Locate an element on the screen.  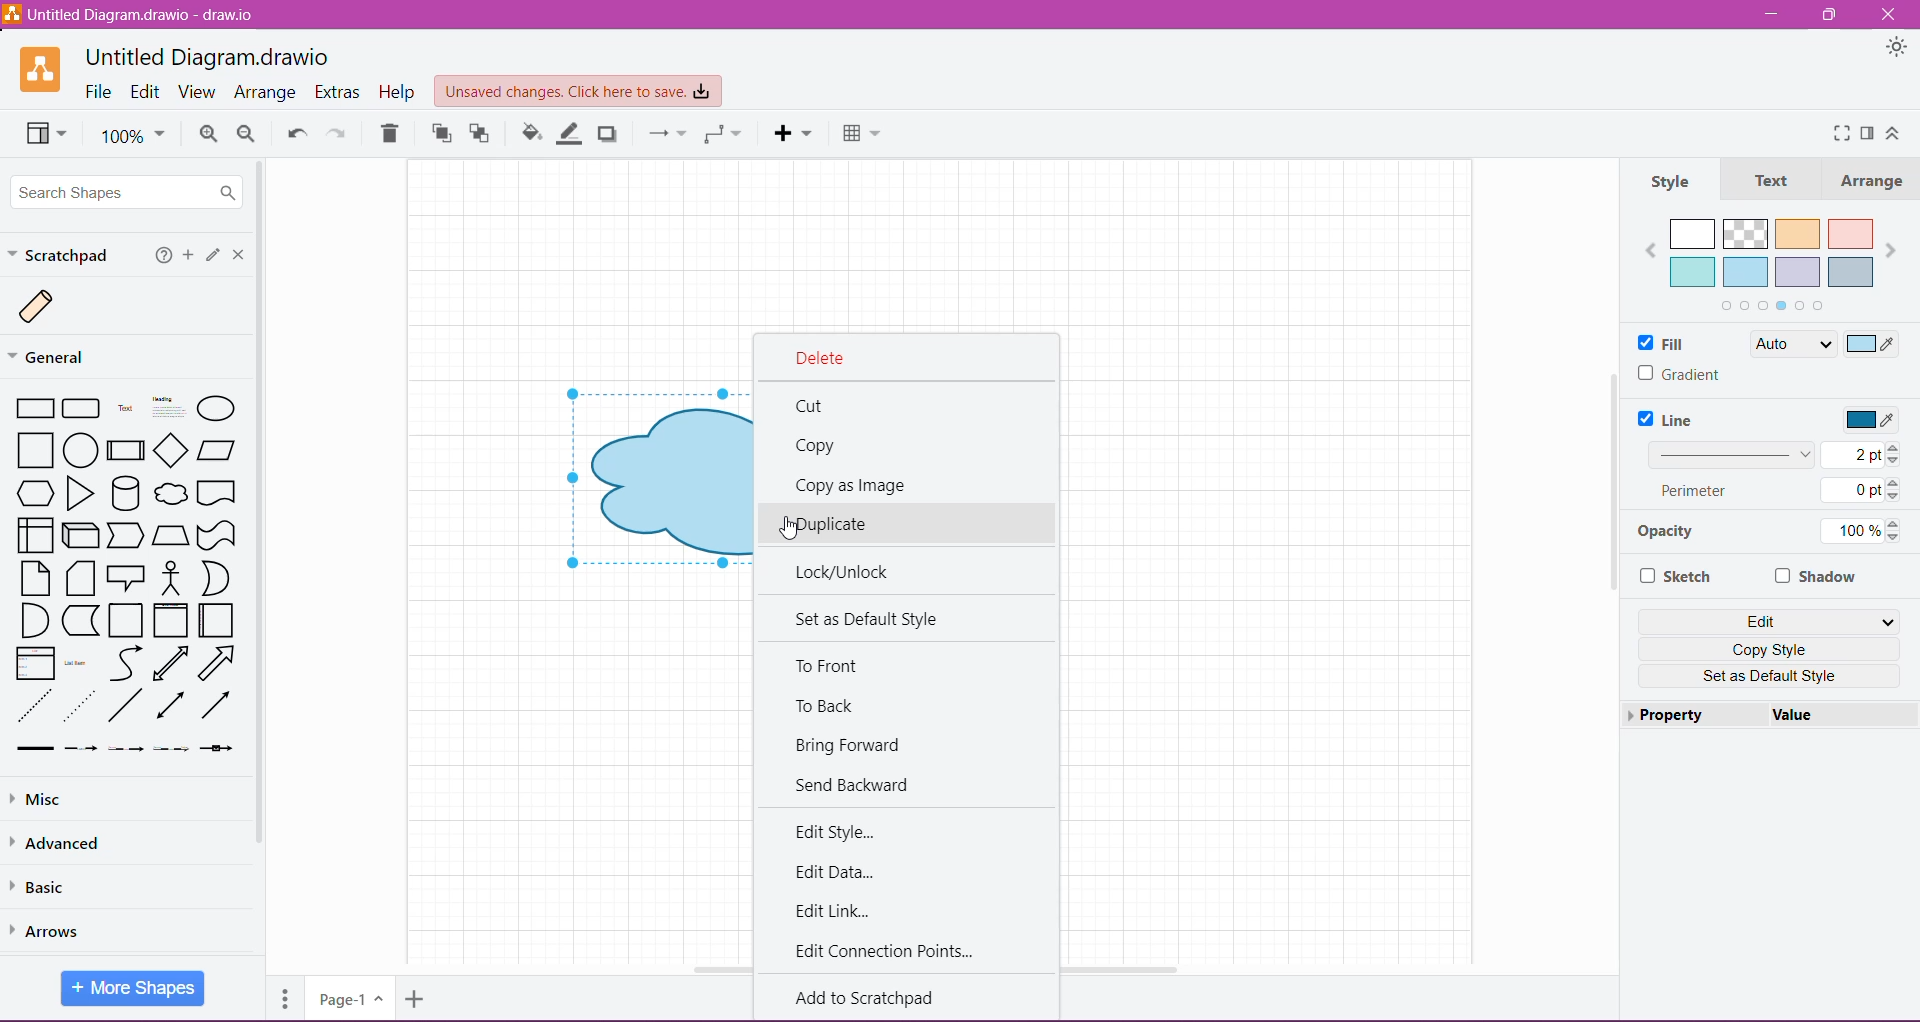
Edit Link is located at coordinates (847, 910).